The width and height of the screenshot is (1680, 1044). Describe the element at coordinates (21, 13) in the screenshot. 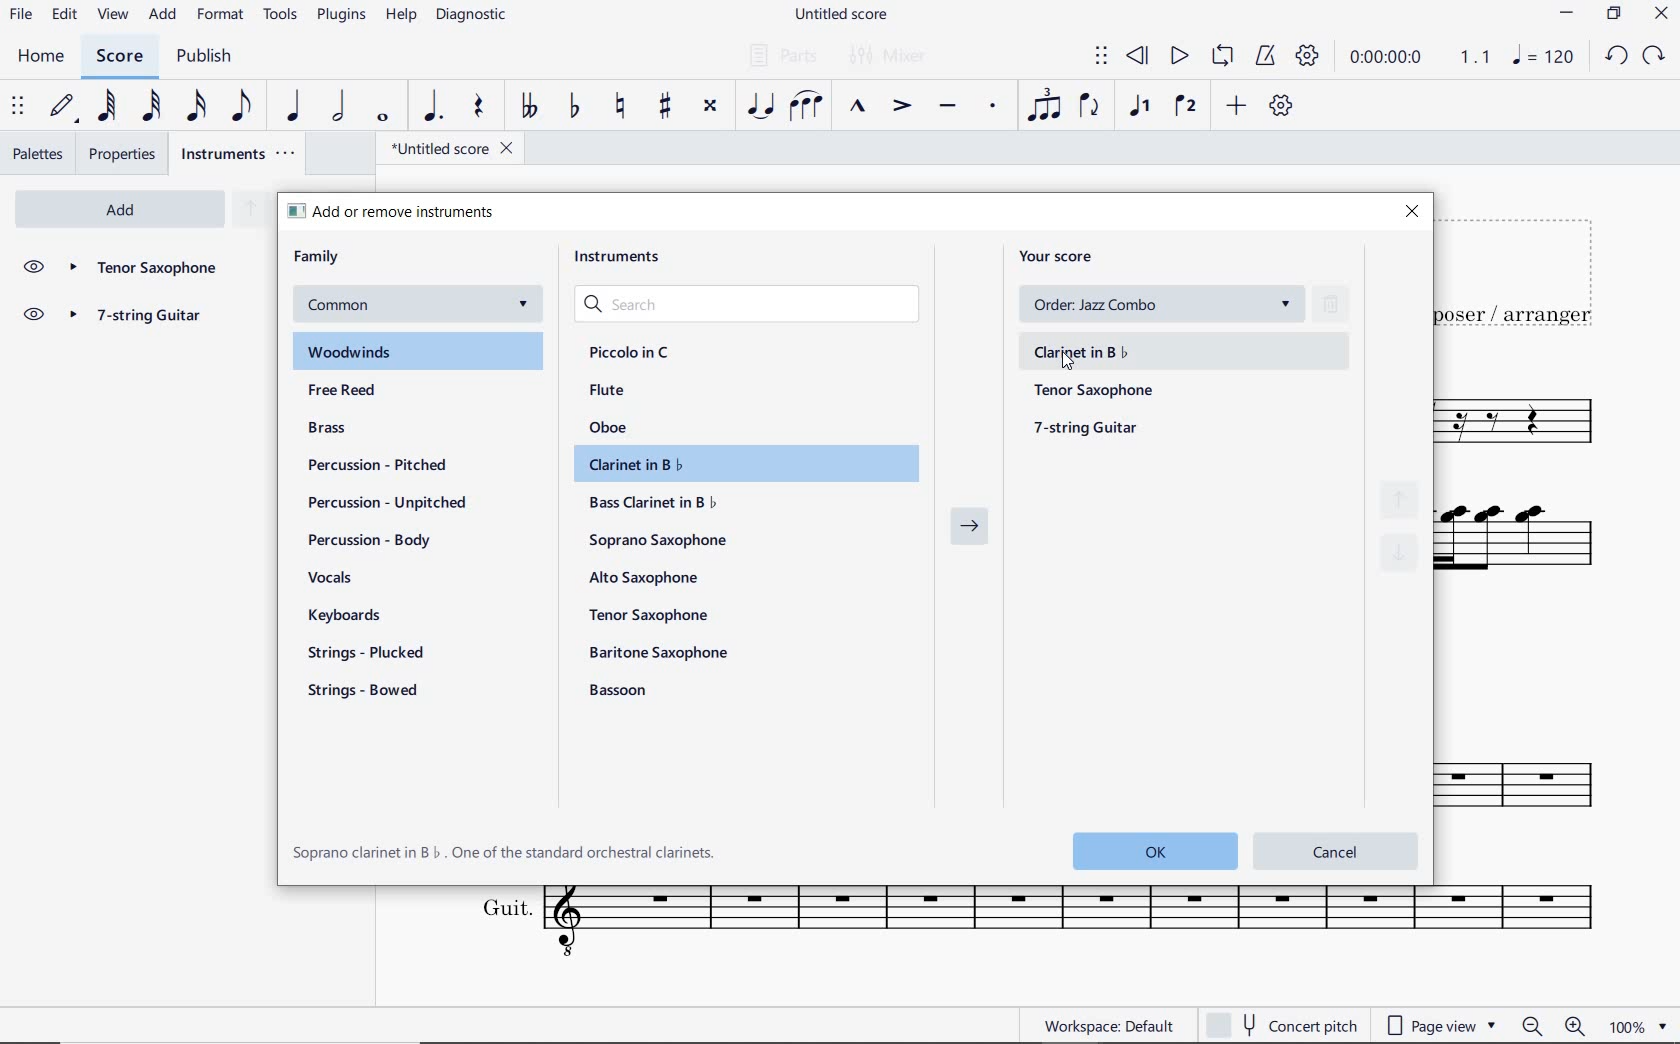

I see `FILE` at that location.